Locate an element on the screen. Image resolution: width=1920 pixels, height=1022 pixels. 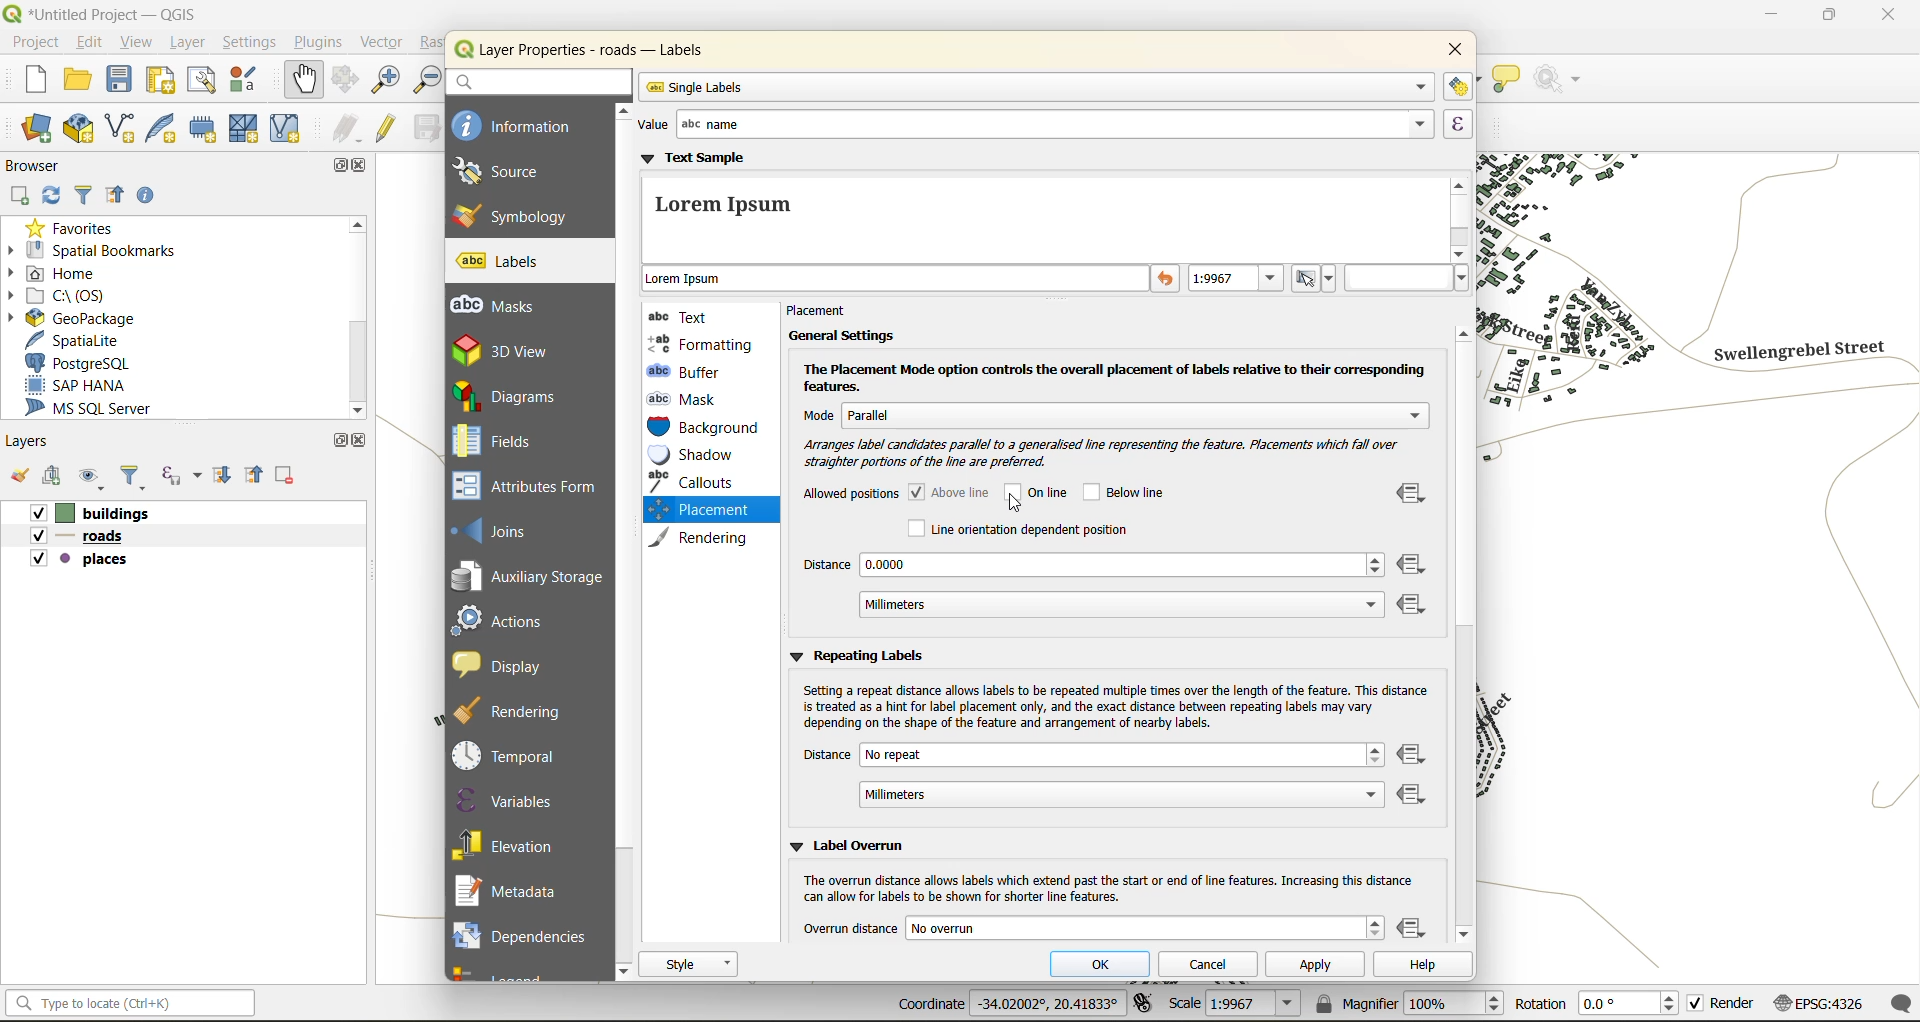
add is located at coordinates (21, 196).